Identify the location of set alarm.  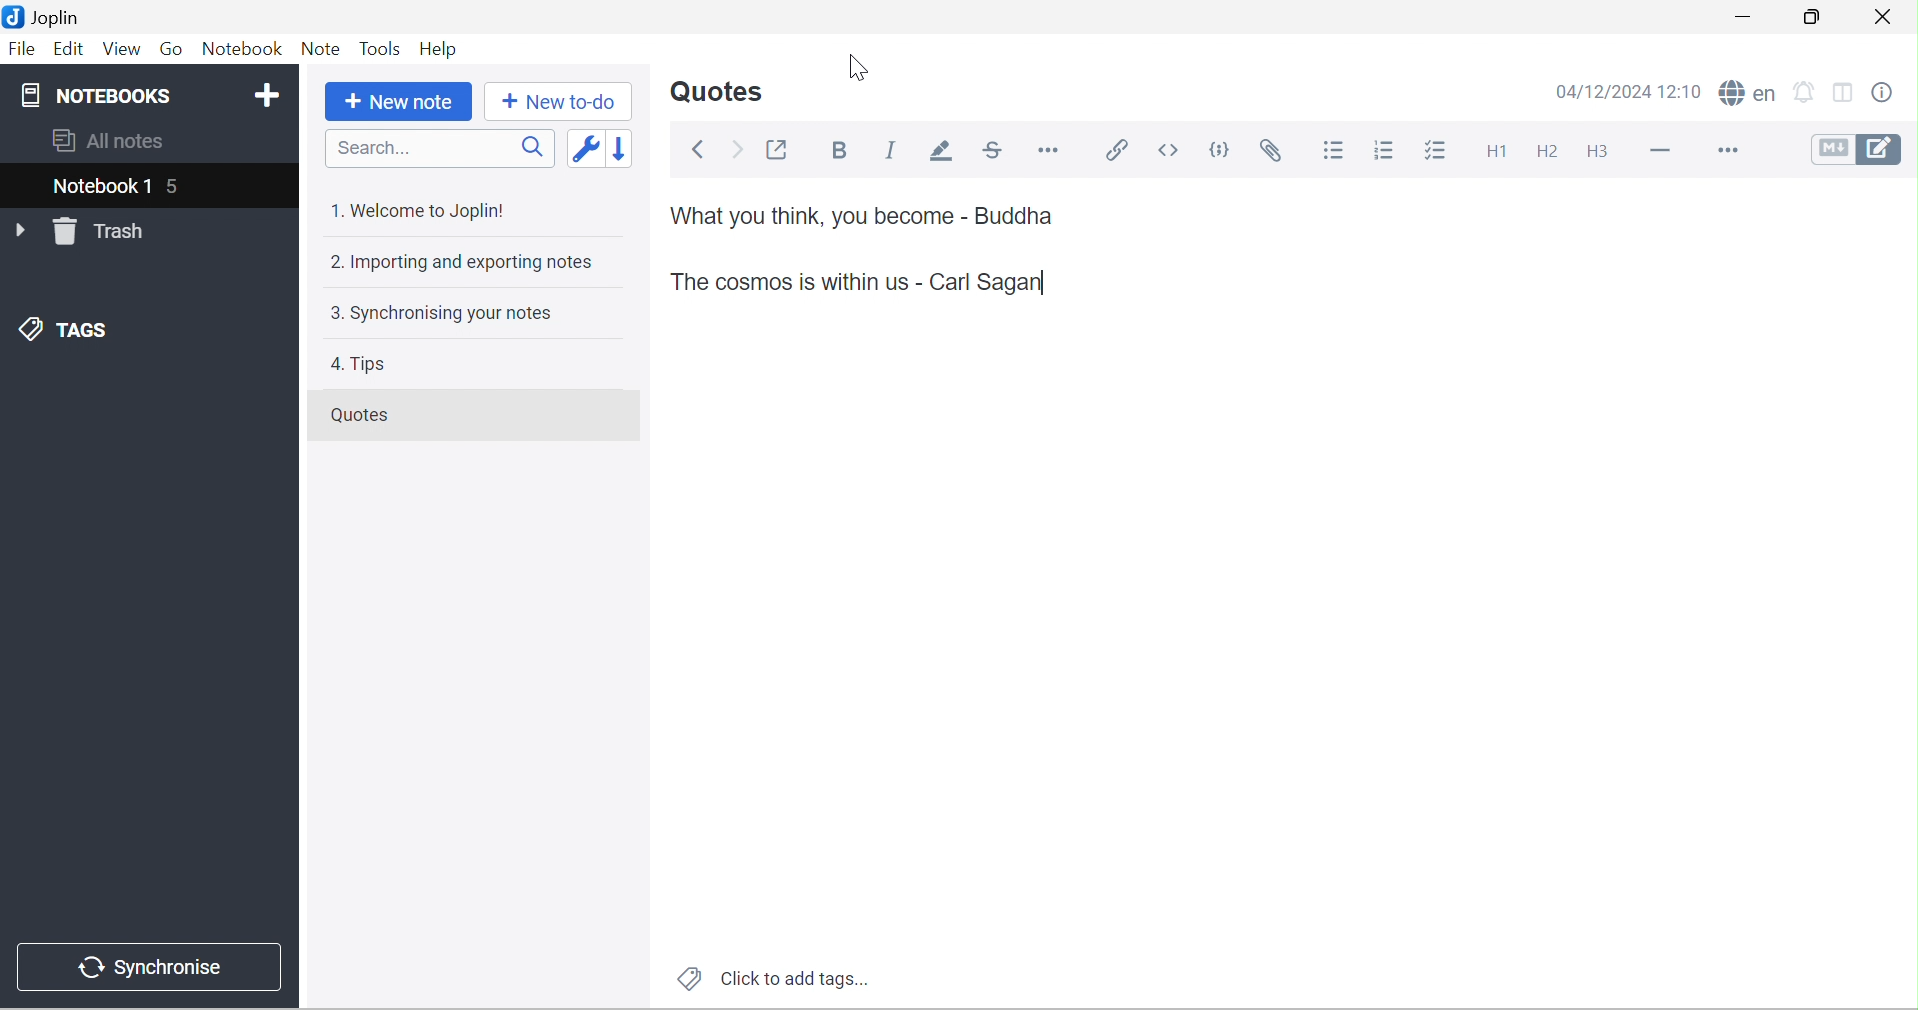
(1805, 90).